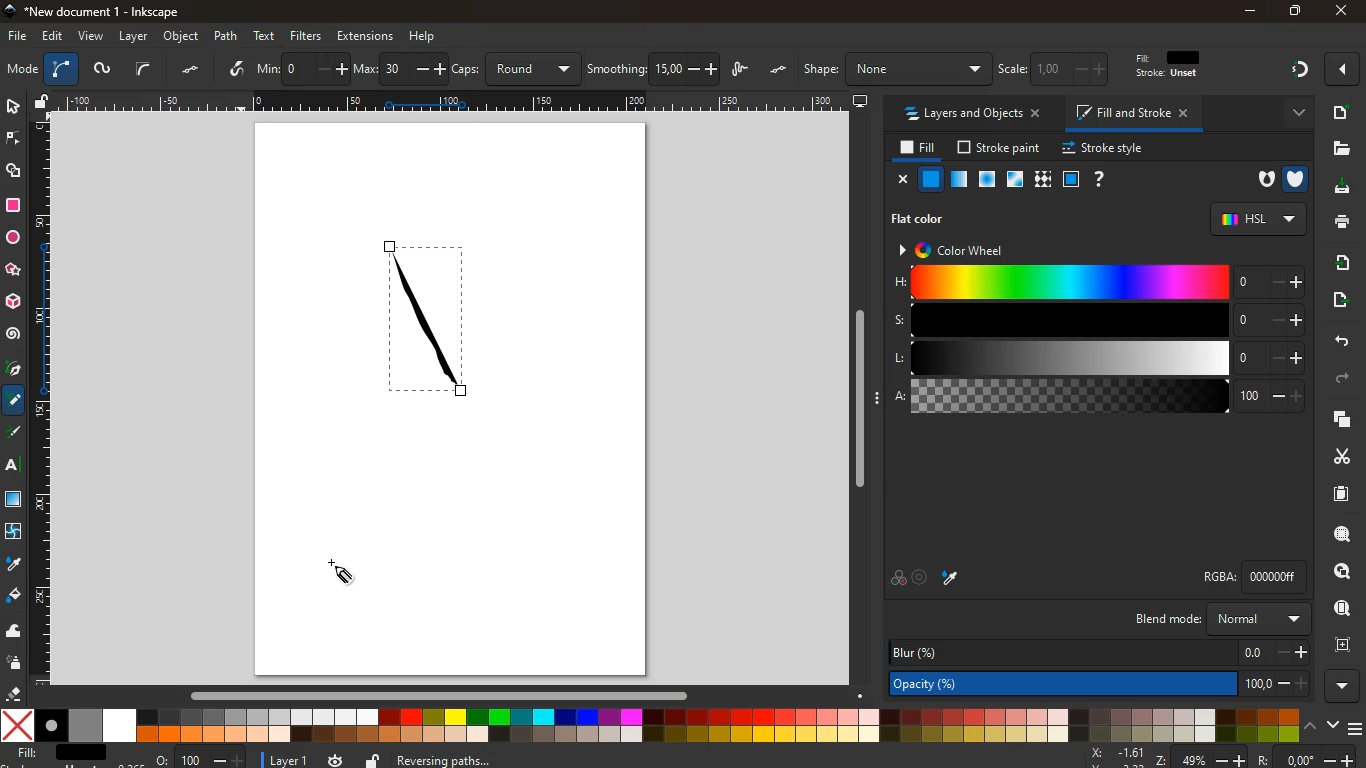 This screenshot has height=768, width=1366. I want to click on document, so click(1343, 493).